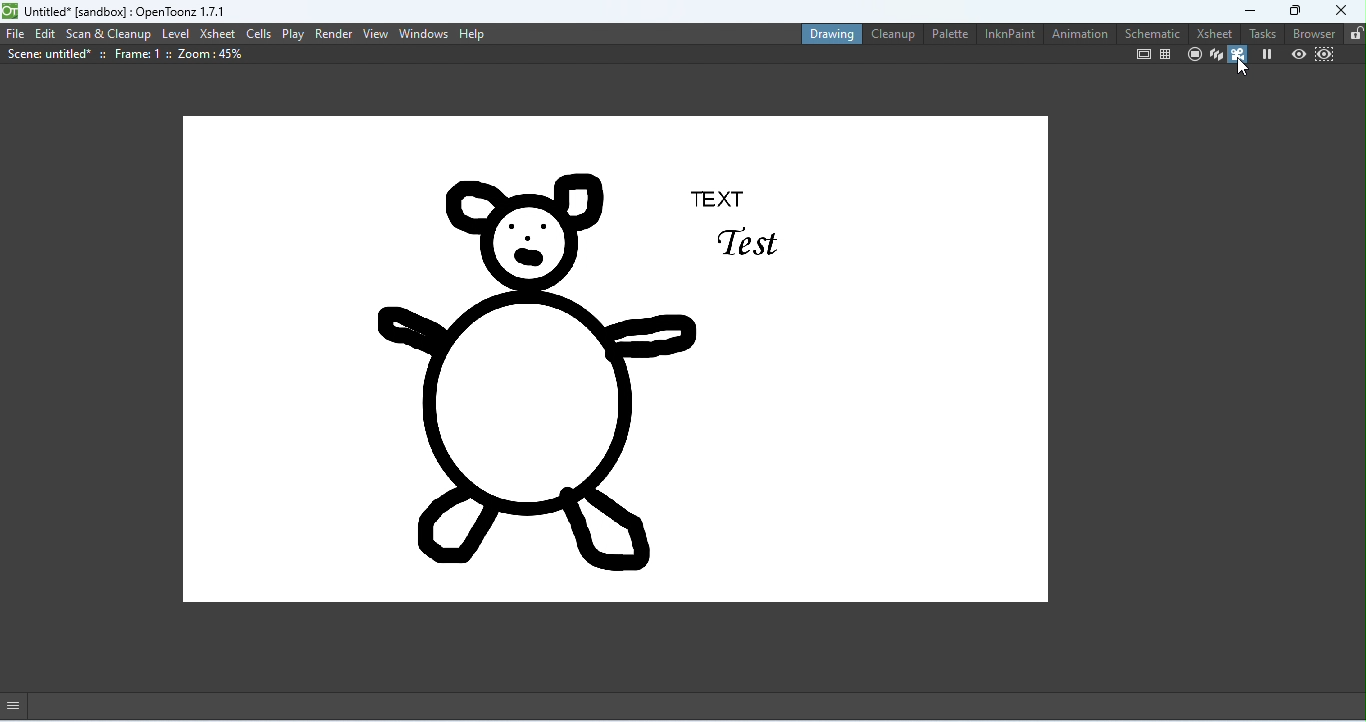  I want to click on Schematic, so click(1149, 32).